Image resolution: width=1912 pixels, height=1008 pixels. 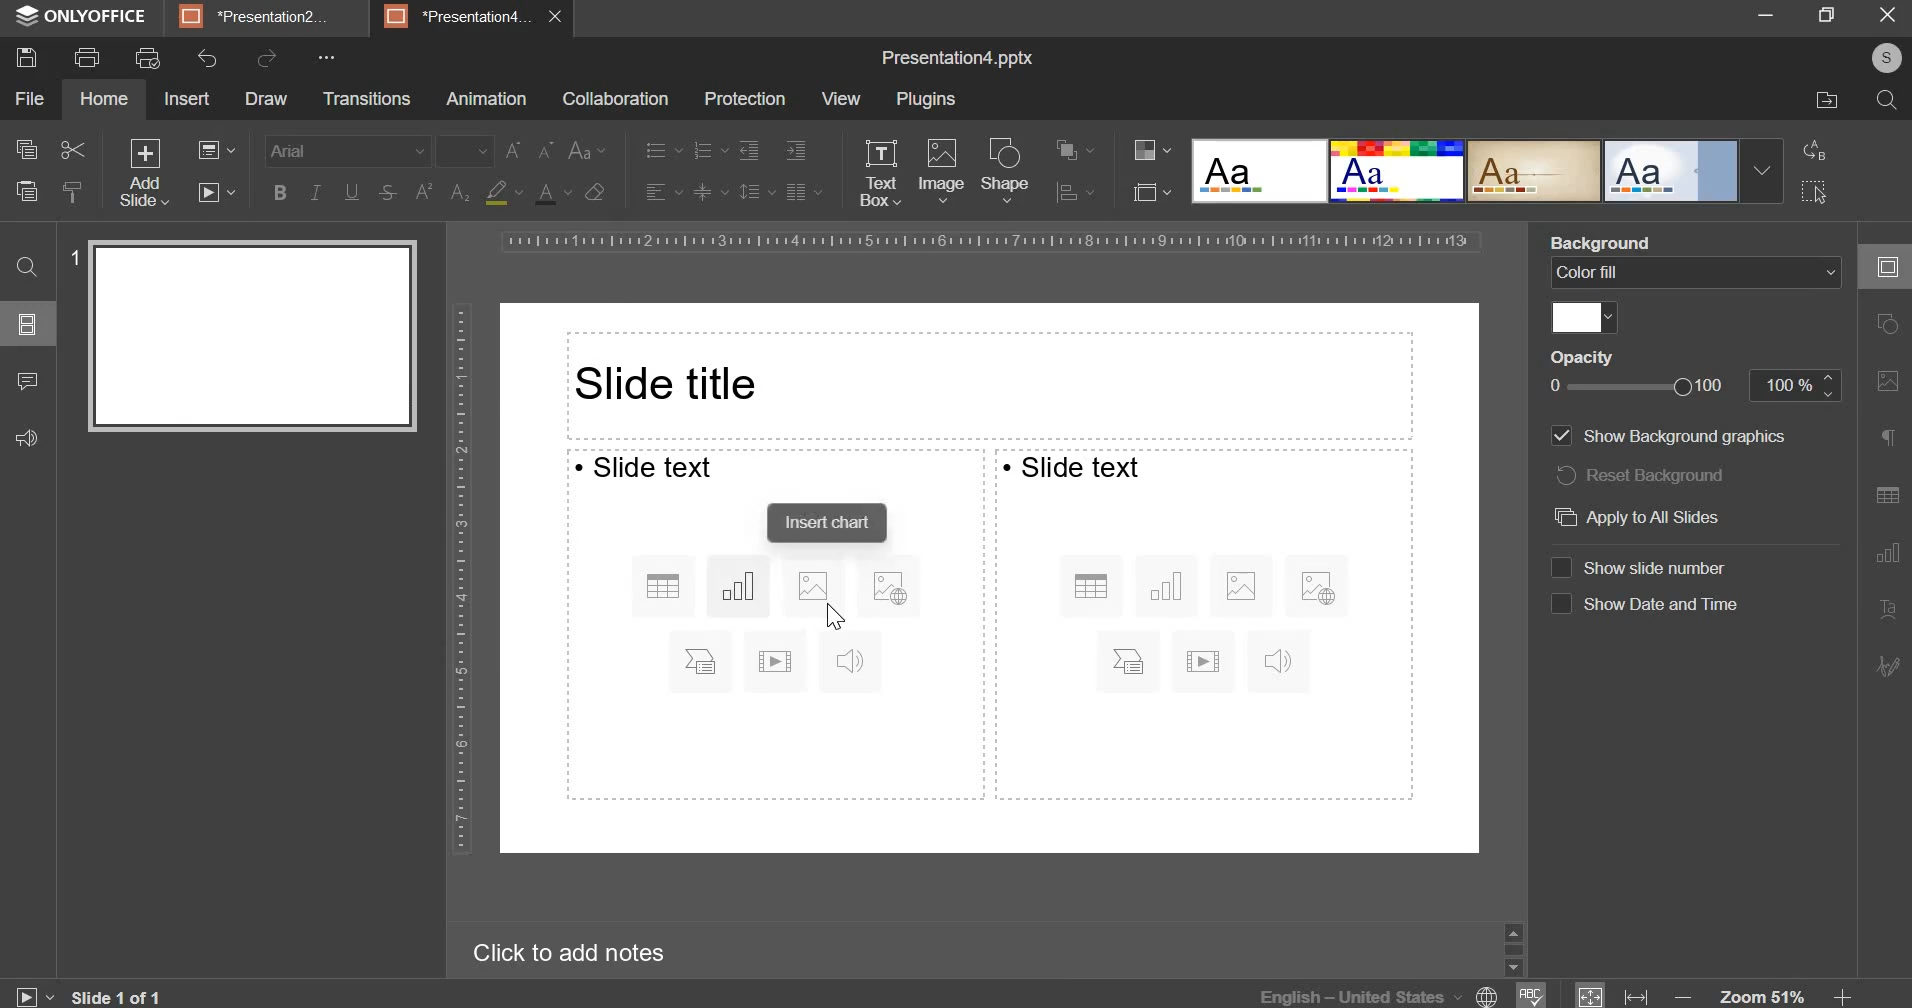 What do you see at coordinates (348, 147) in the screenshot?
I see `font` at bounding box center [348, 147].